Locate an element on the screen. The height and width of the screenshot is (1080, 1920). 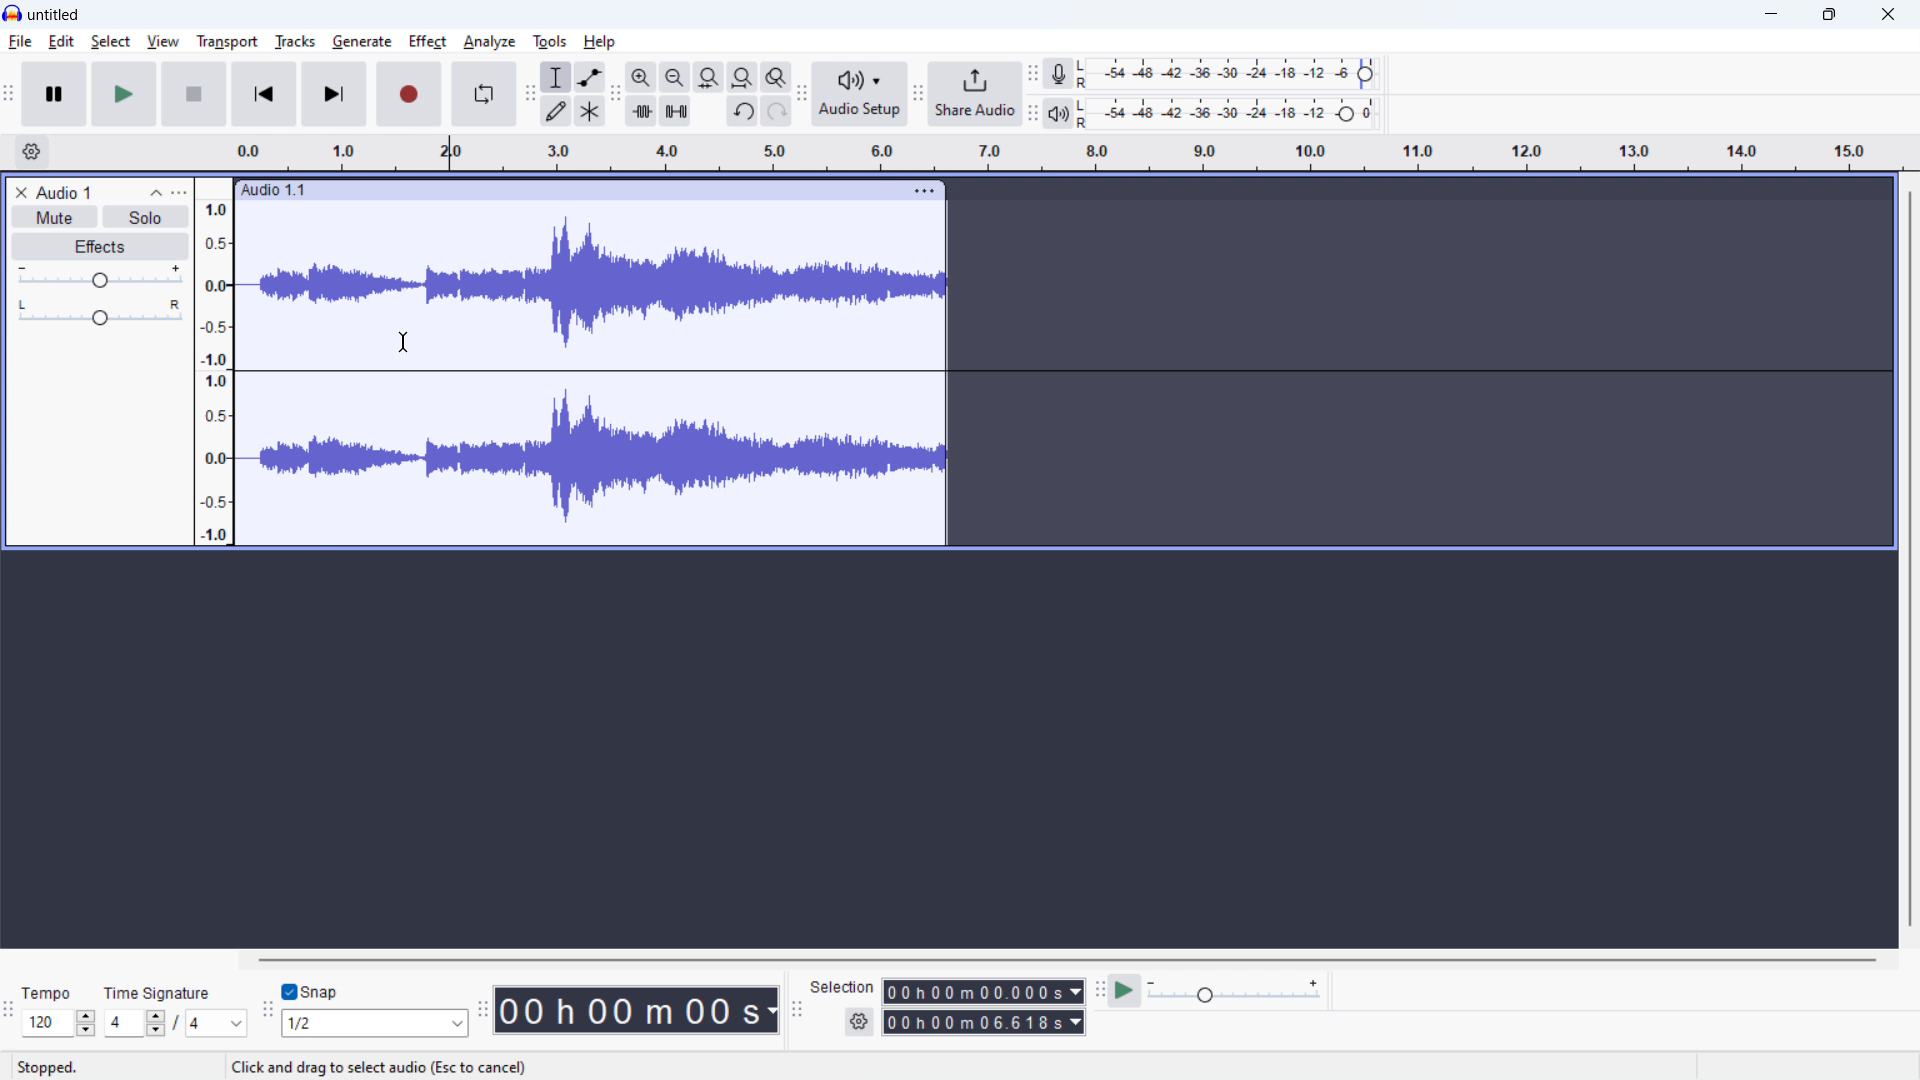
playback speed is located at coordinates (1234, 991).